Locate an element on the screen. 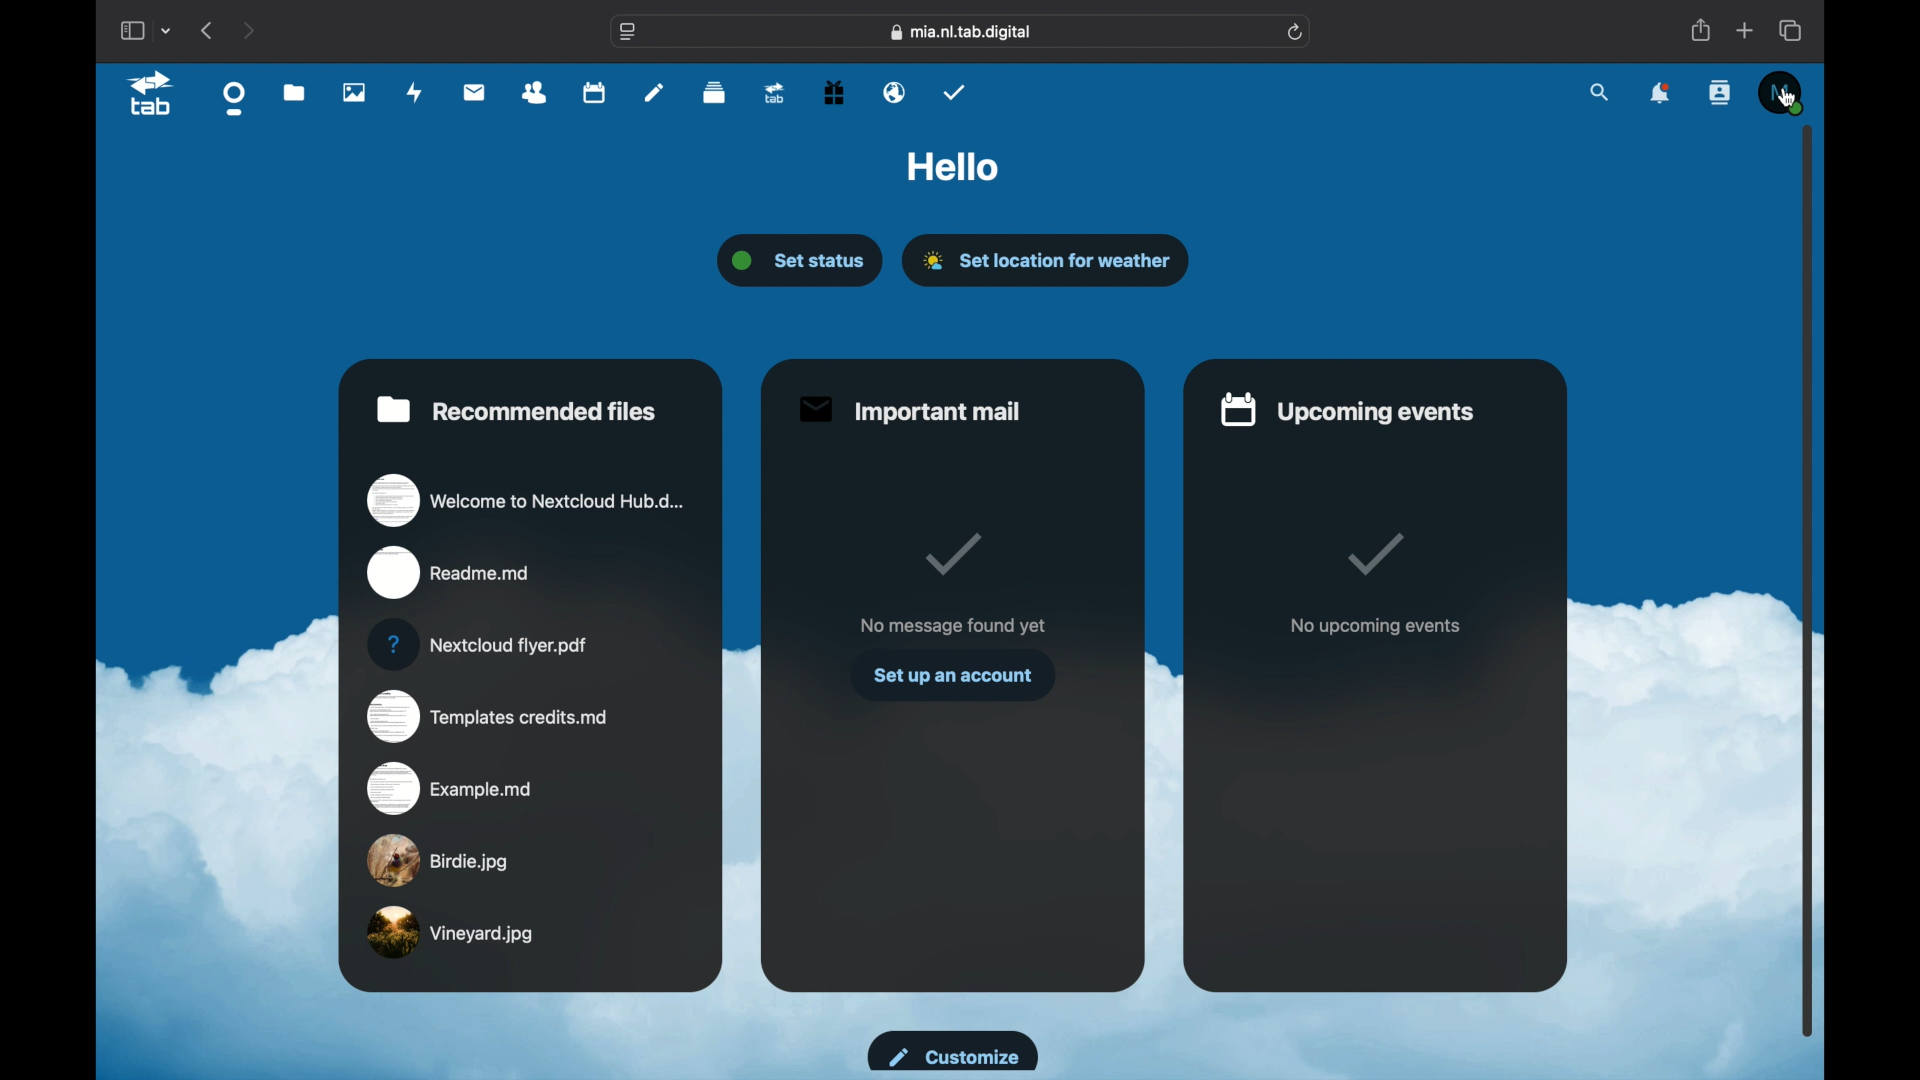 The image size is (1920, 1080). set location for weather is located at coordinates (1048, 260).